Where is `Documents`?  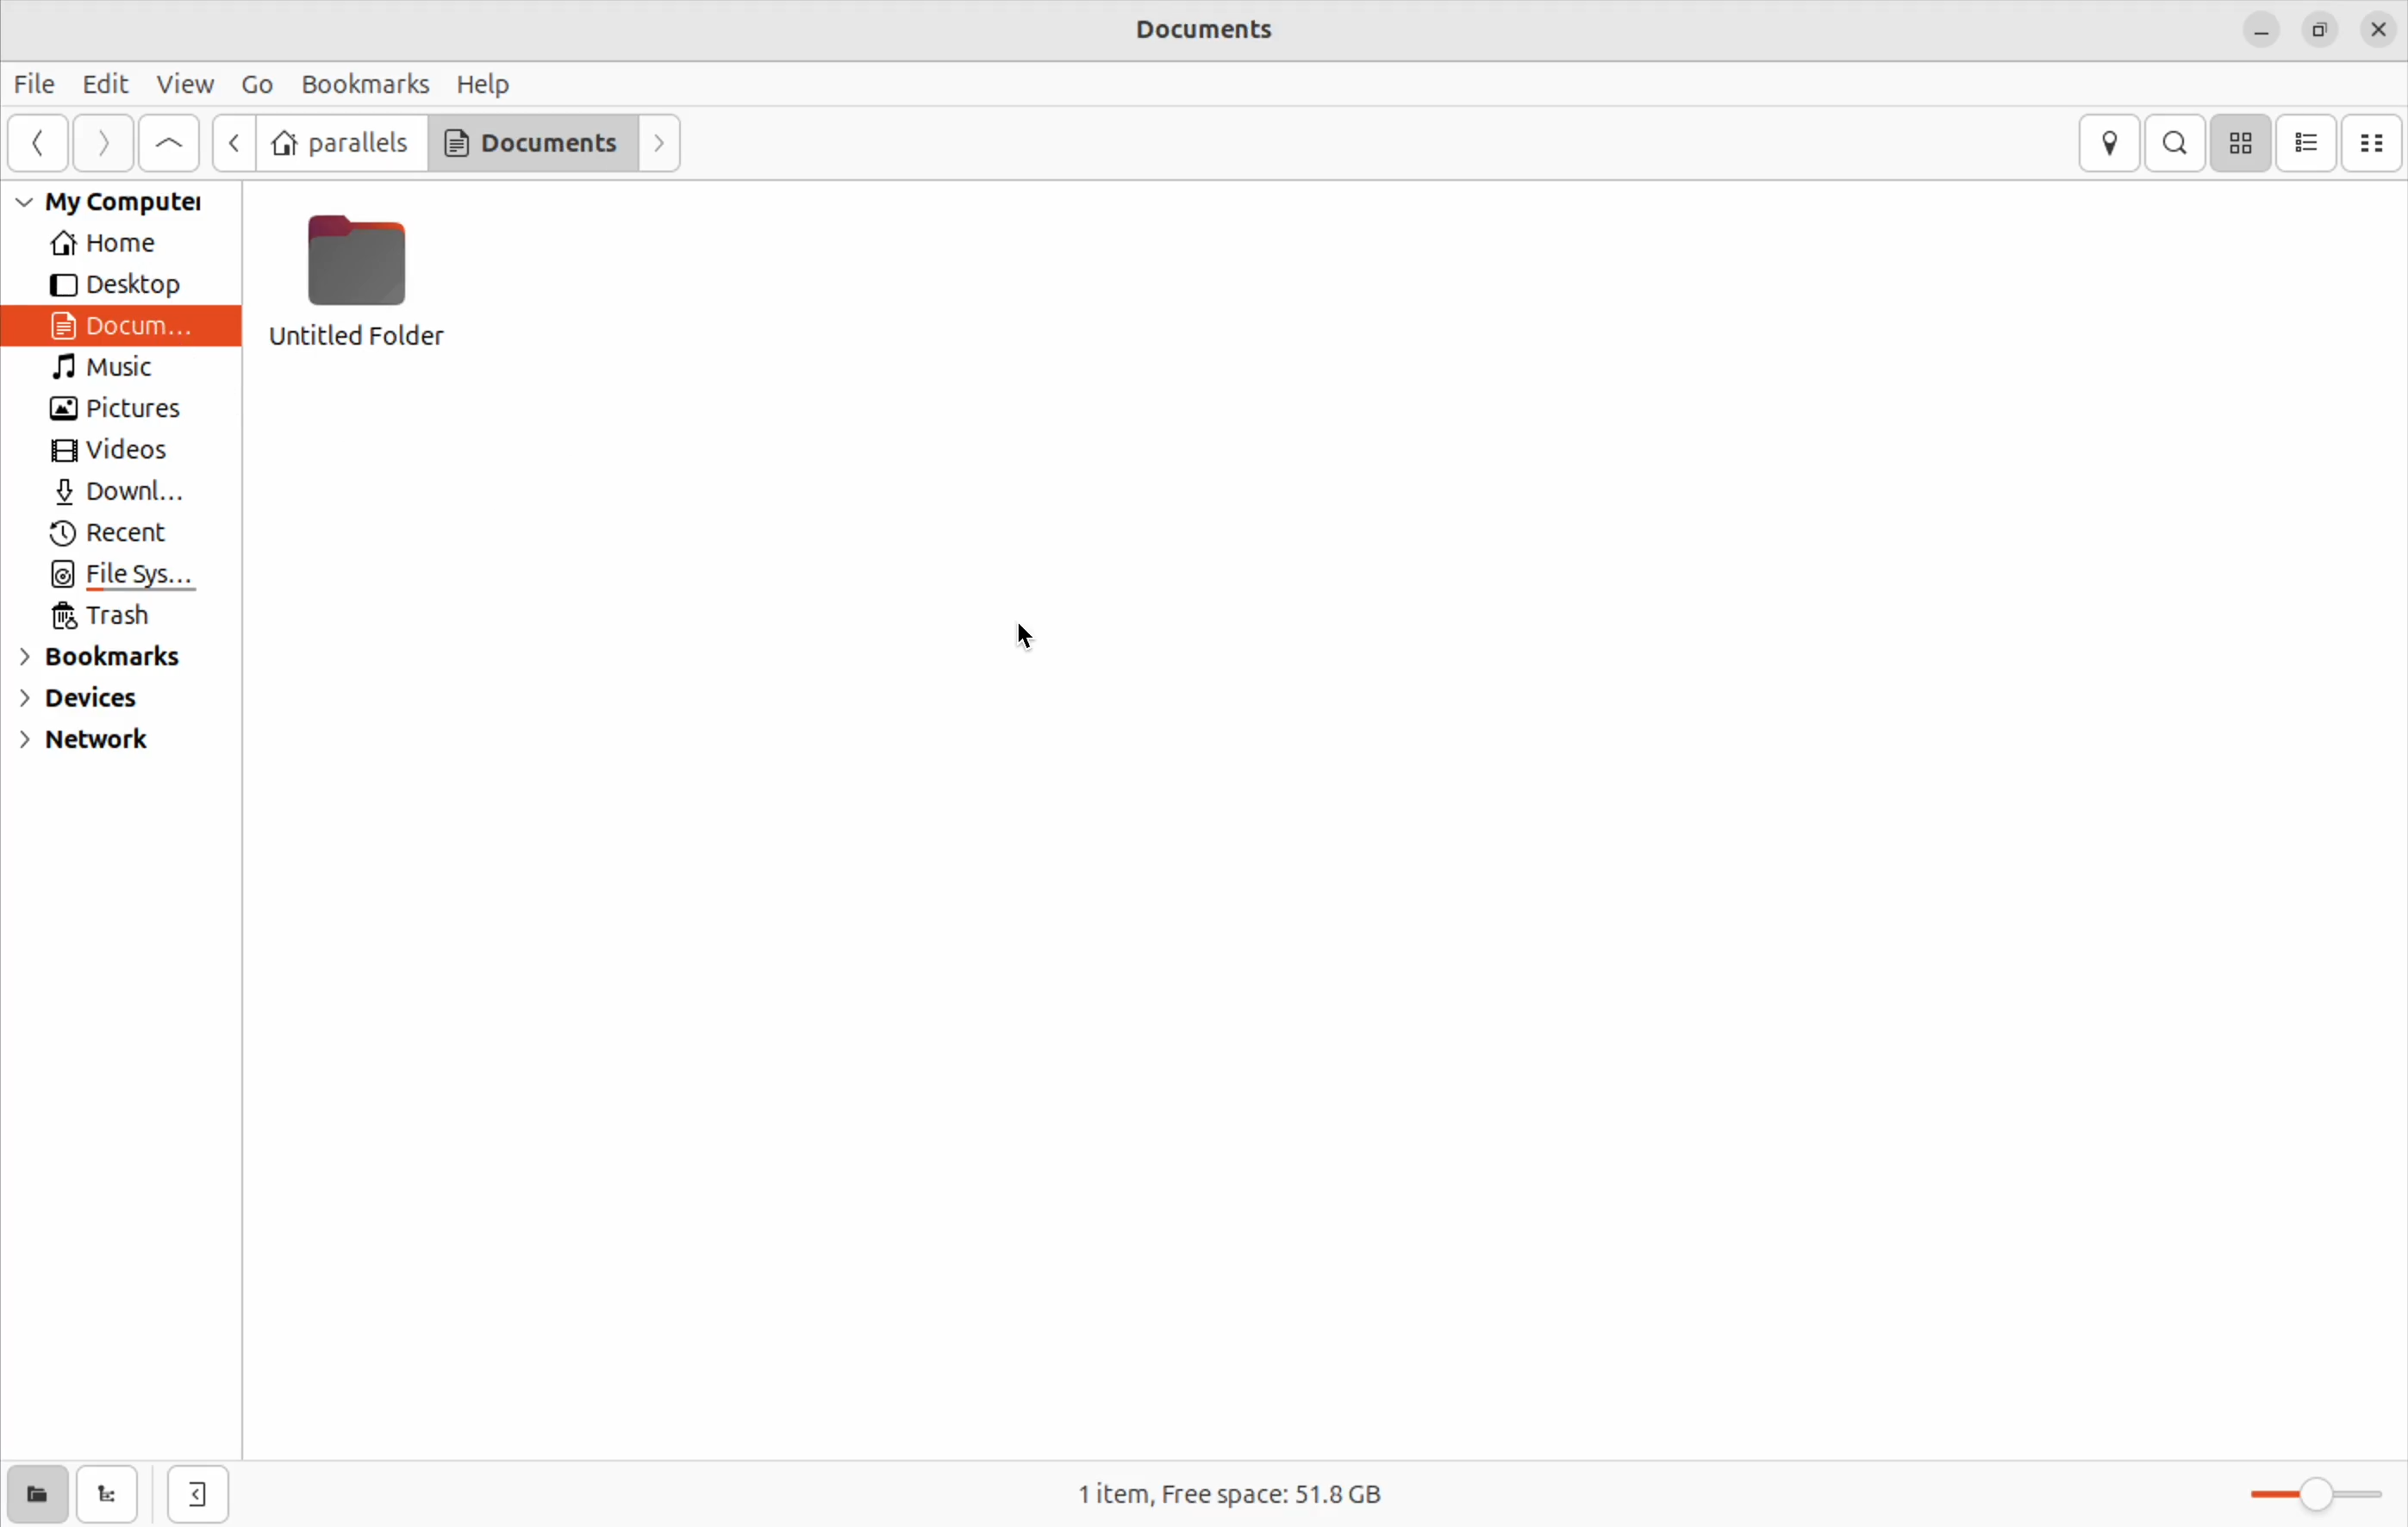 Documents is located at coordinates (1214, 33).